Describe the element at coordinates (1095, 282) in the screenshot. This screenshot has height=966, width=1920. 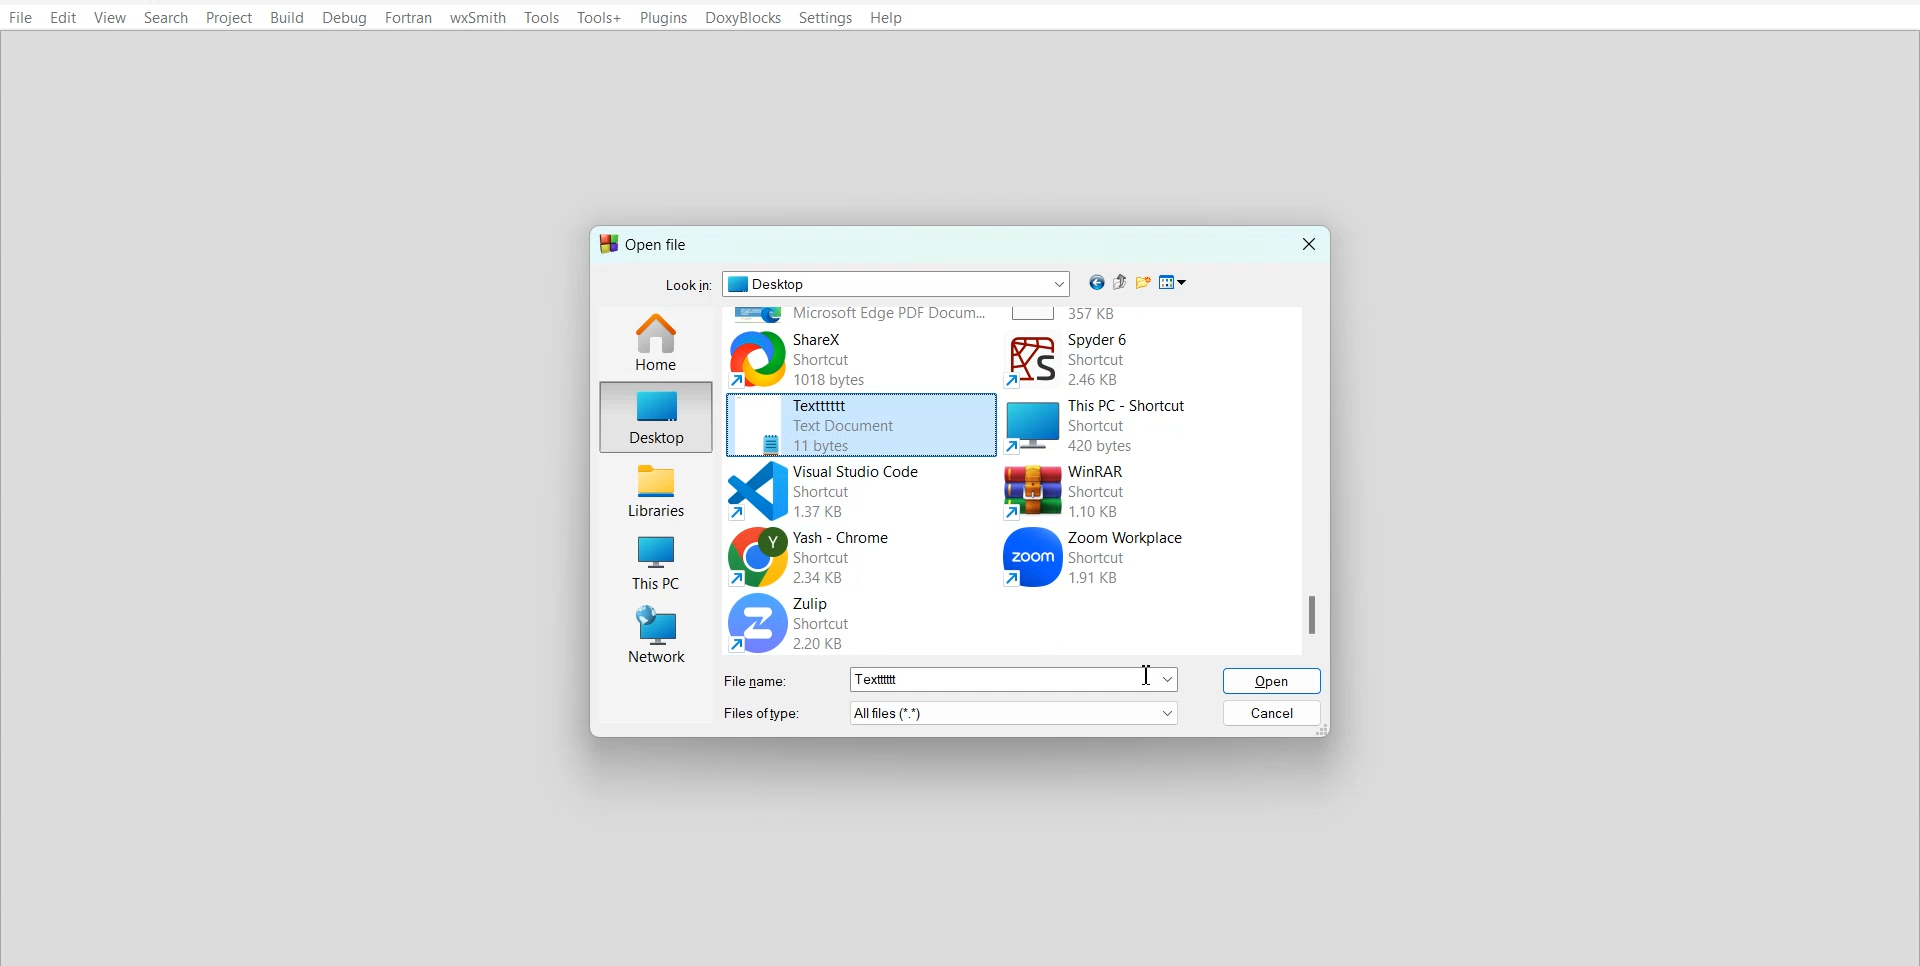
I see `Go back to previous file` at that location.